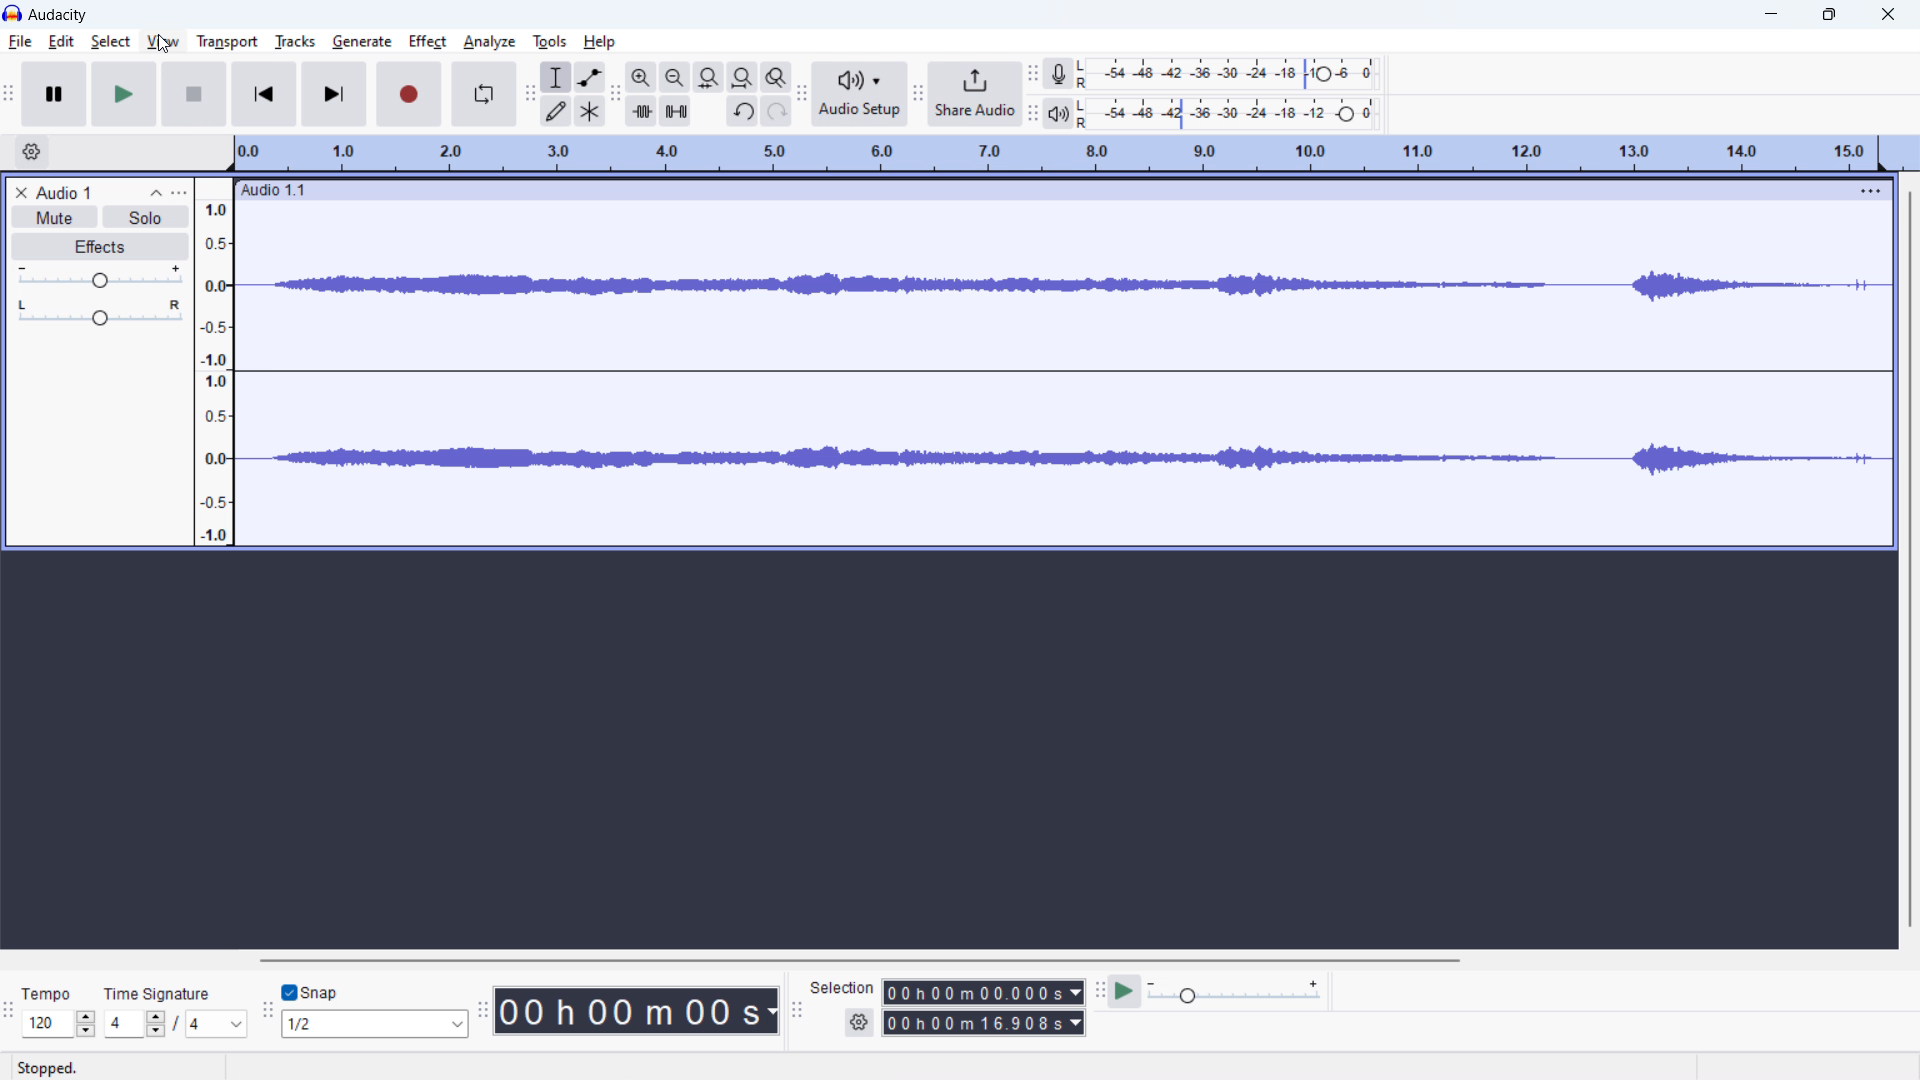 The image size is (1920, 1080). Describe the element at coordinates (408, 93) in the screenshot. I see `record` at that location.